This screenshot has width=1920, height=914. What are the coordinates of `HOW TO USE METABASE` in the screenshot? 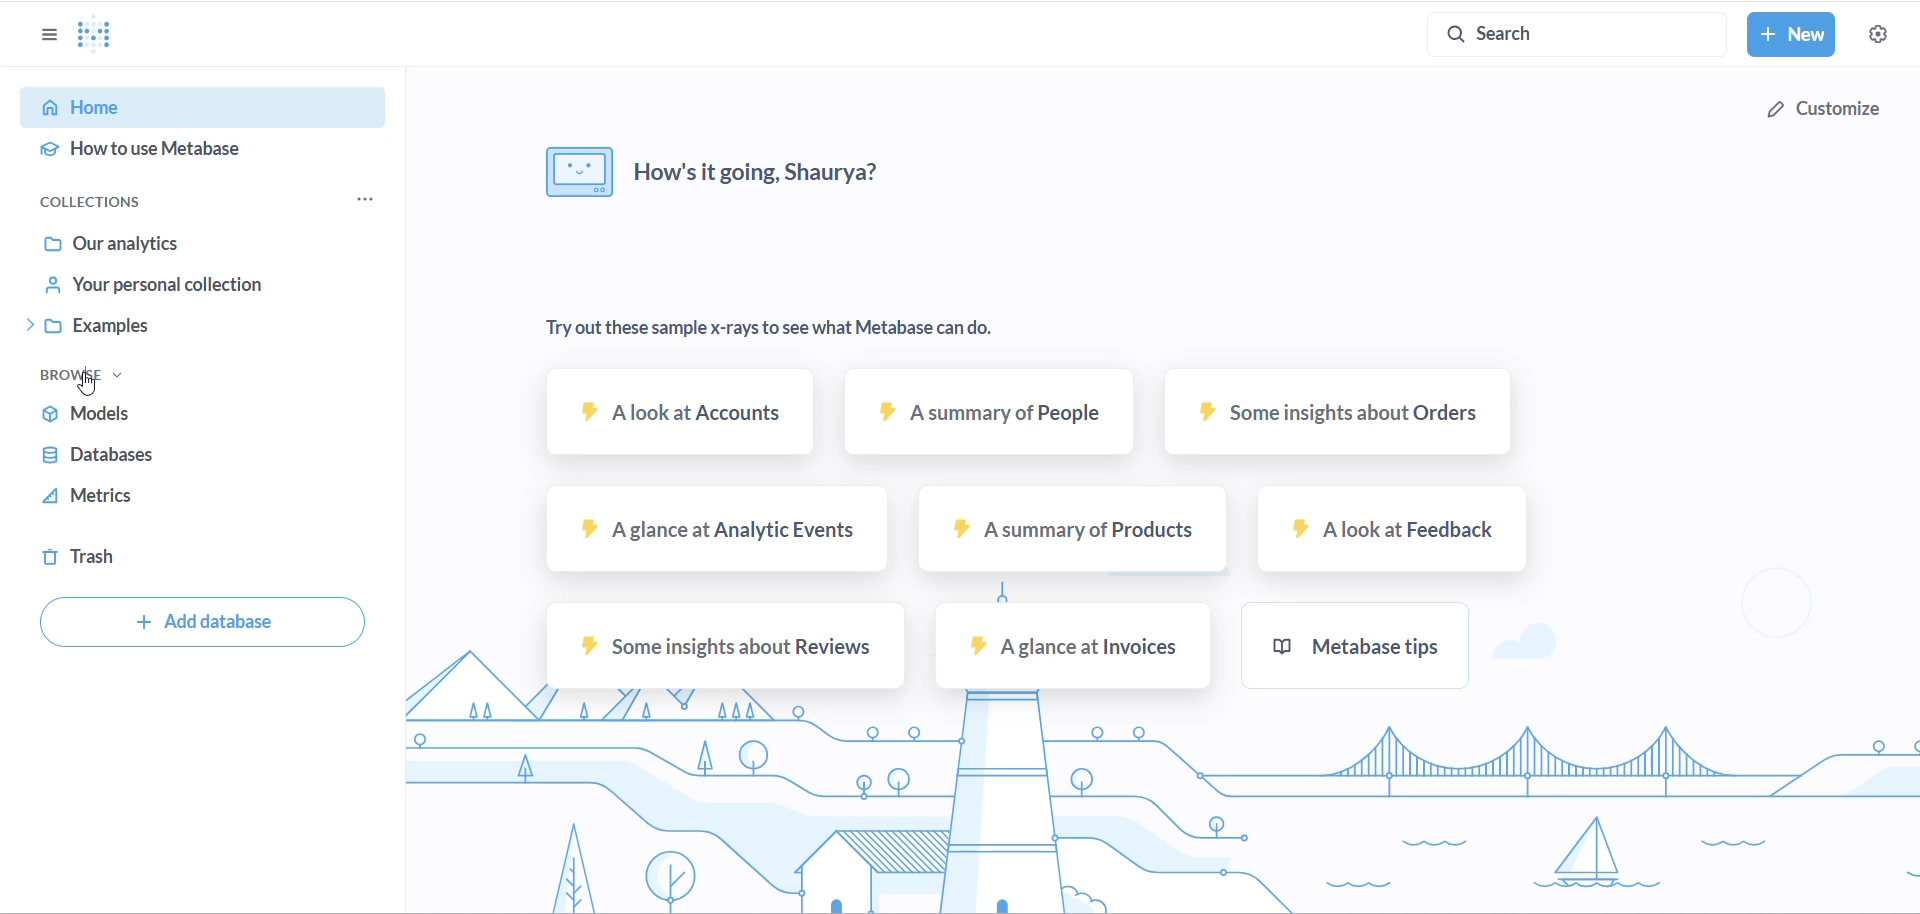 It's located at (184, 149).